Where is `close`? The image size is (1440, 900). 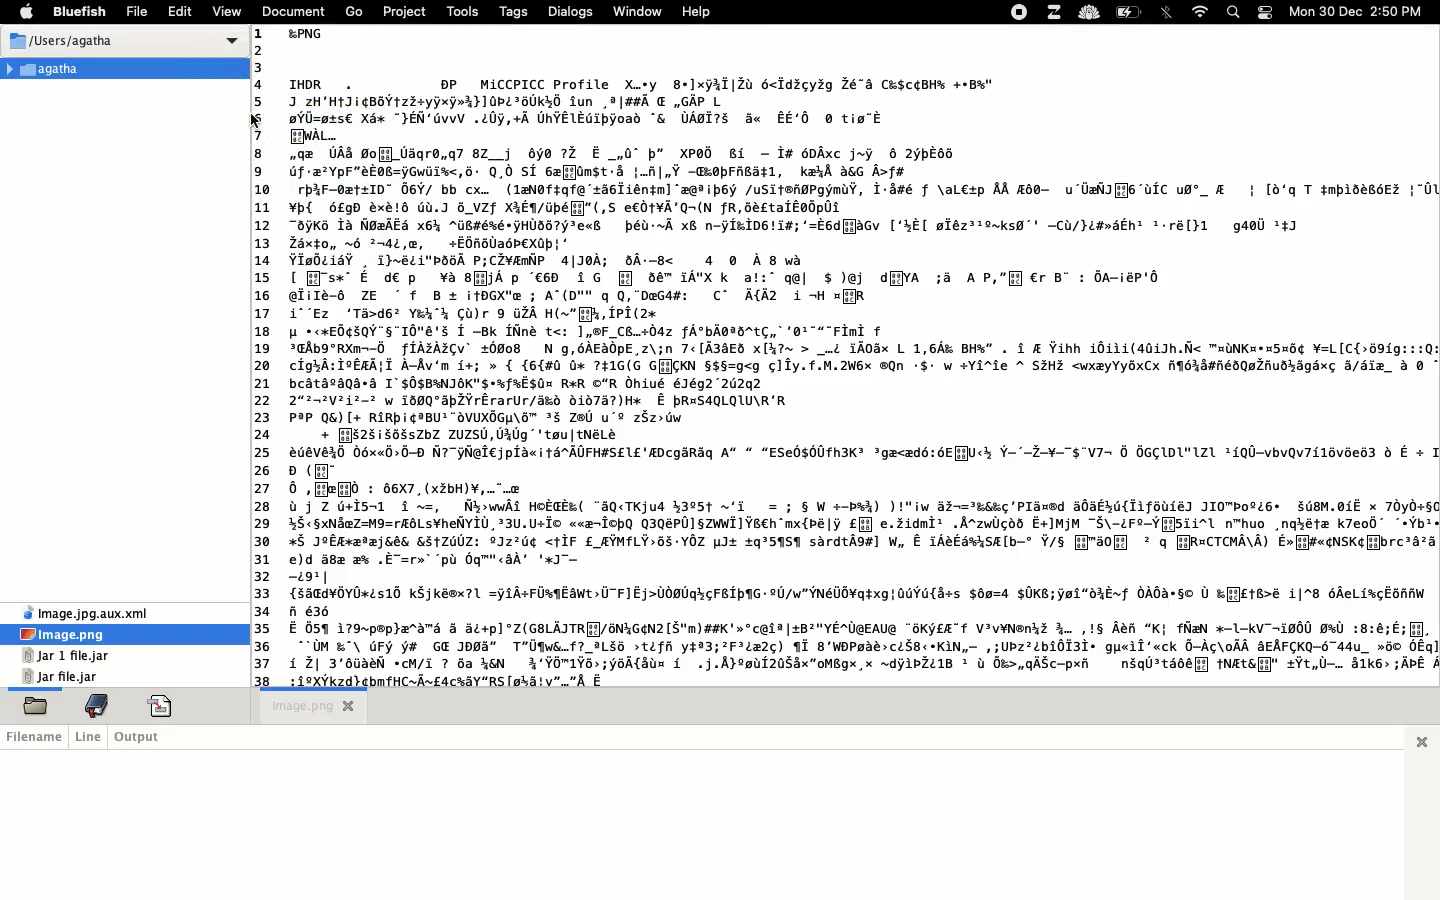 close is located at coordinates (1426, 740).